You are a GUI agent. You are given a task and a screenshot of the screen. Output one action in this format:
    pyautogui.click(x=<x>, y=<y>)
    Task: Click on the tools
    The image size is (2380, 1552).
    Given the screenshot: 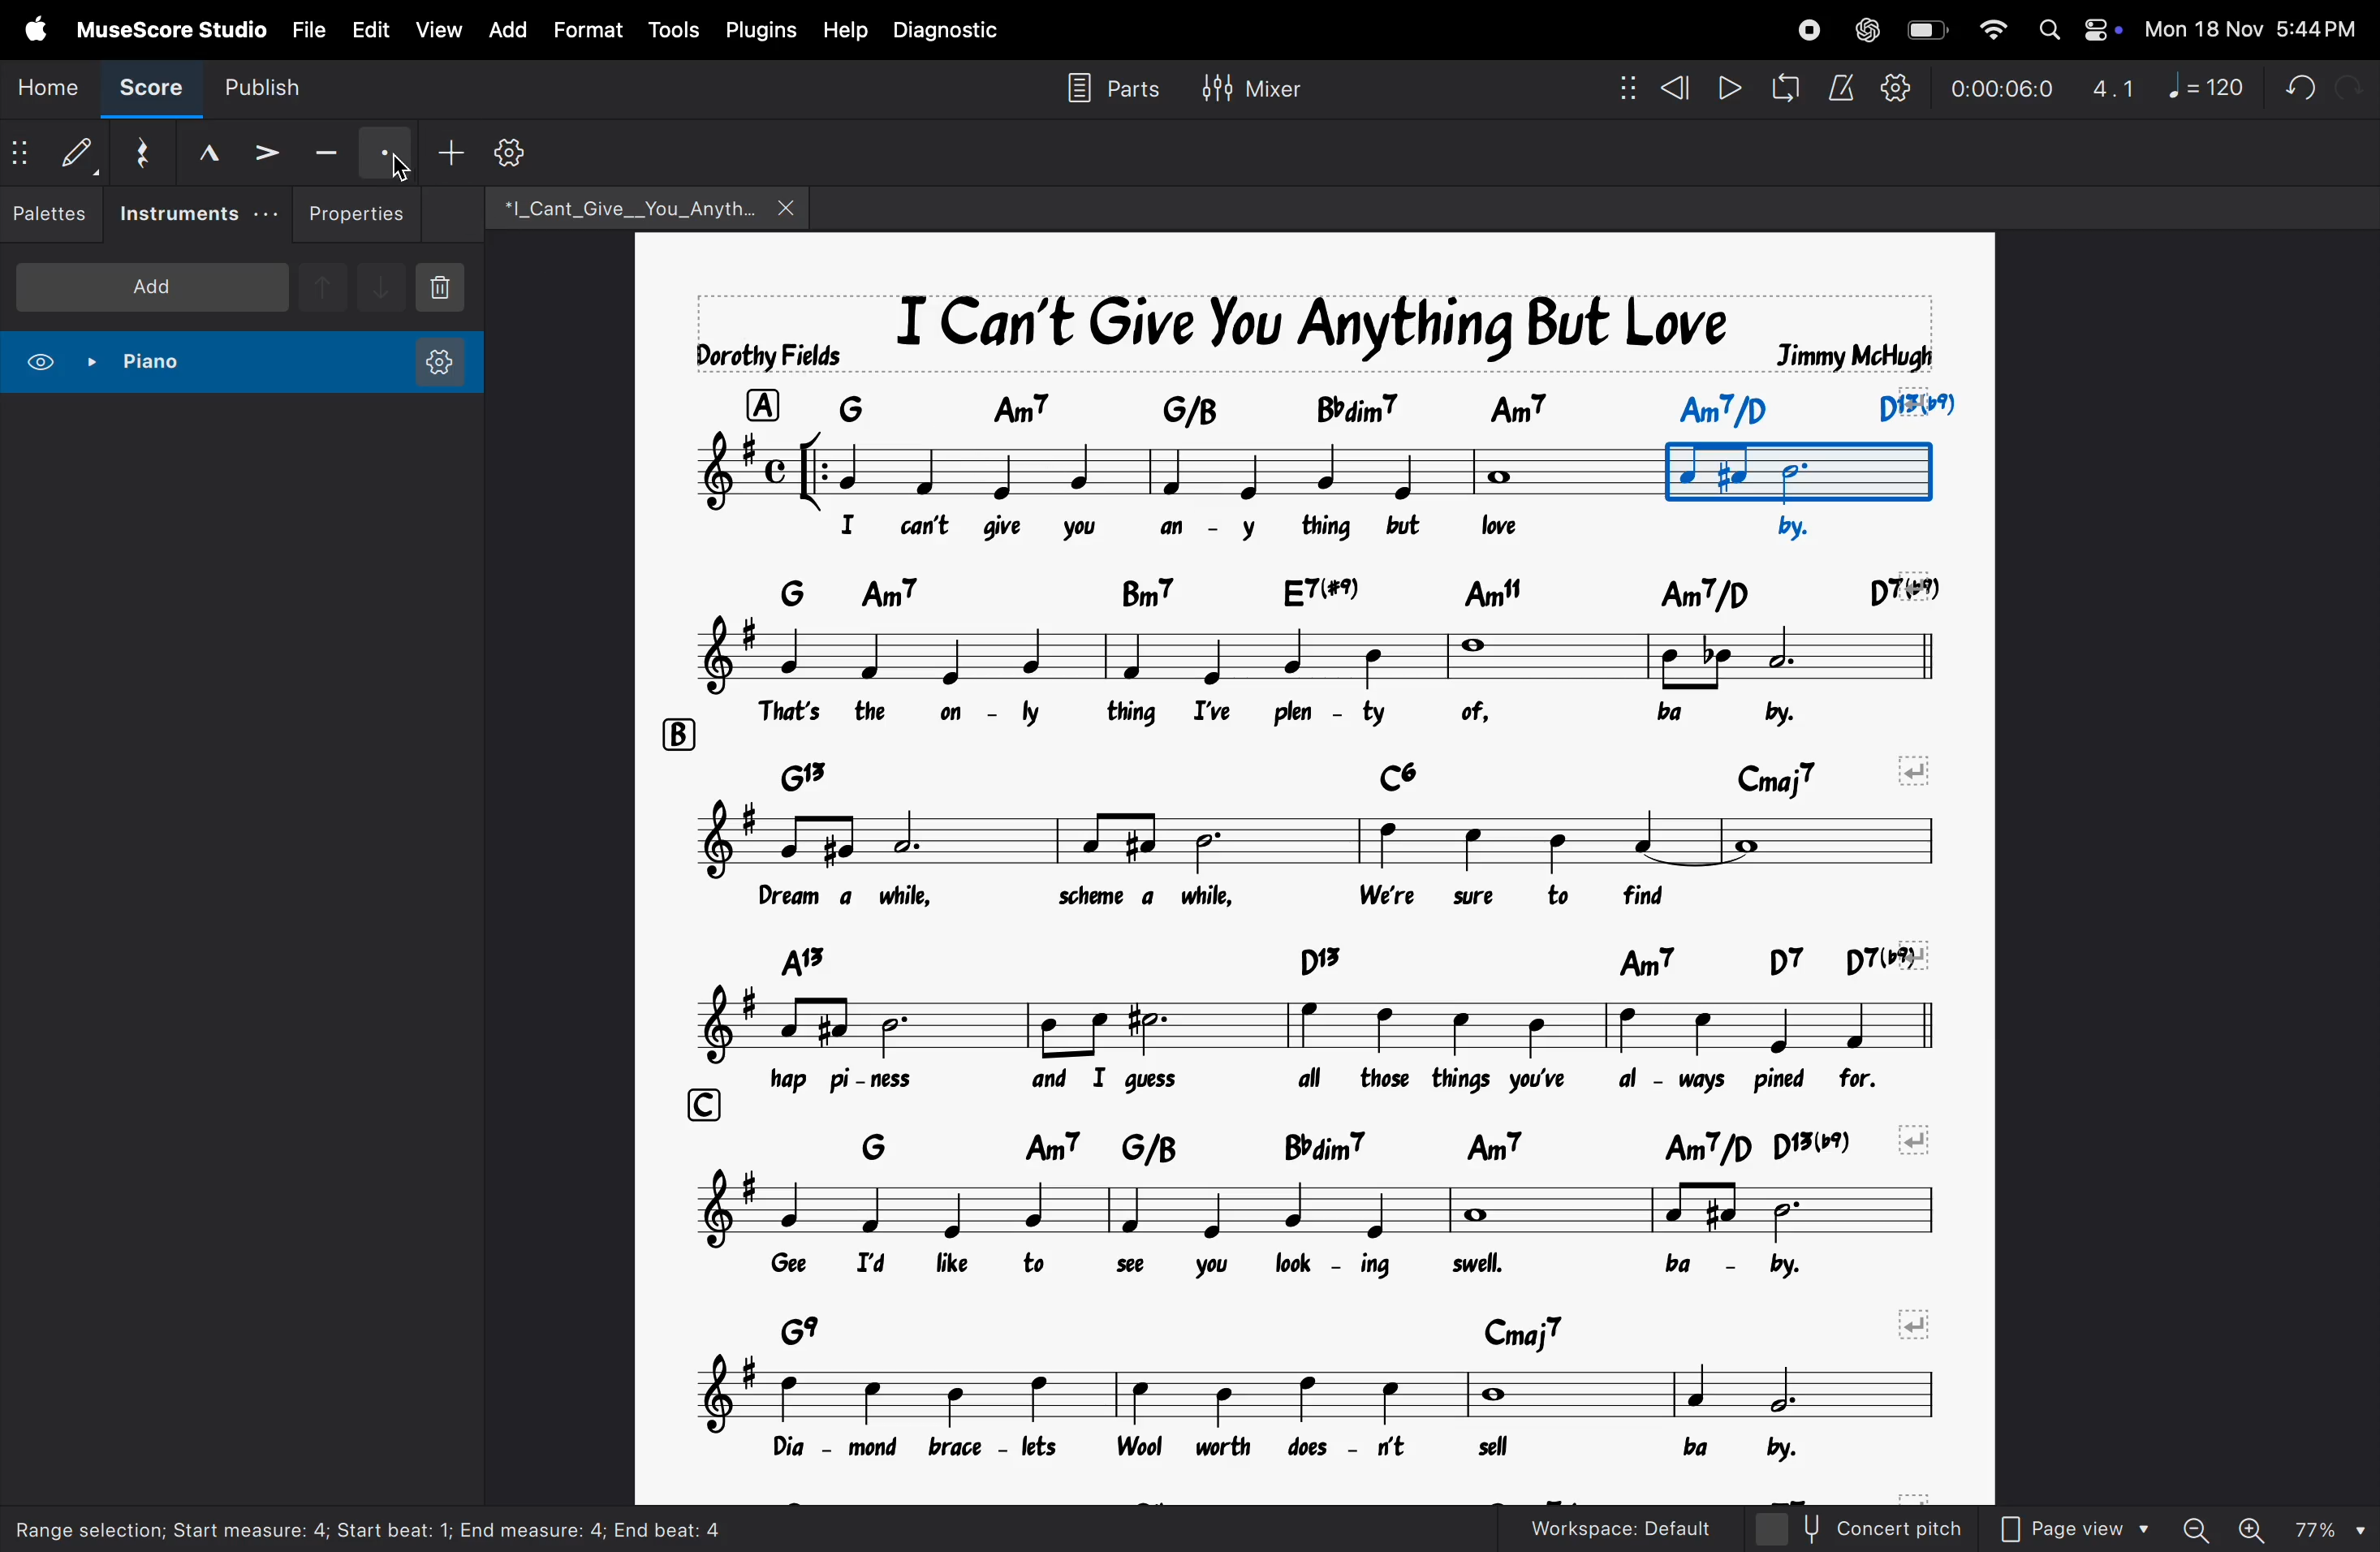 What is the action you would take?
    pyautogui.click(x=673, y=30)
    